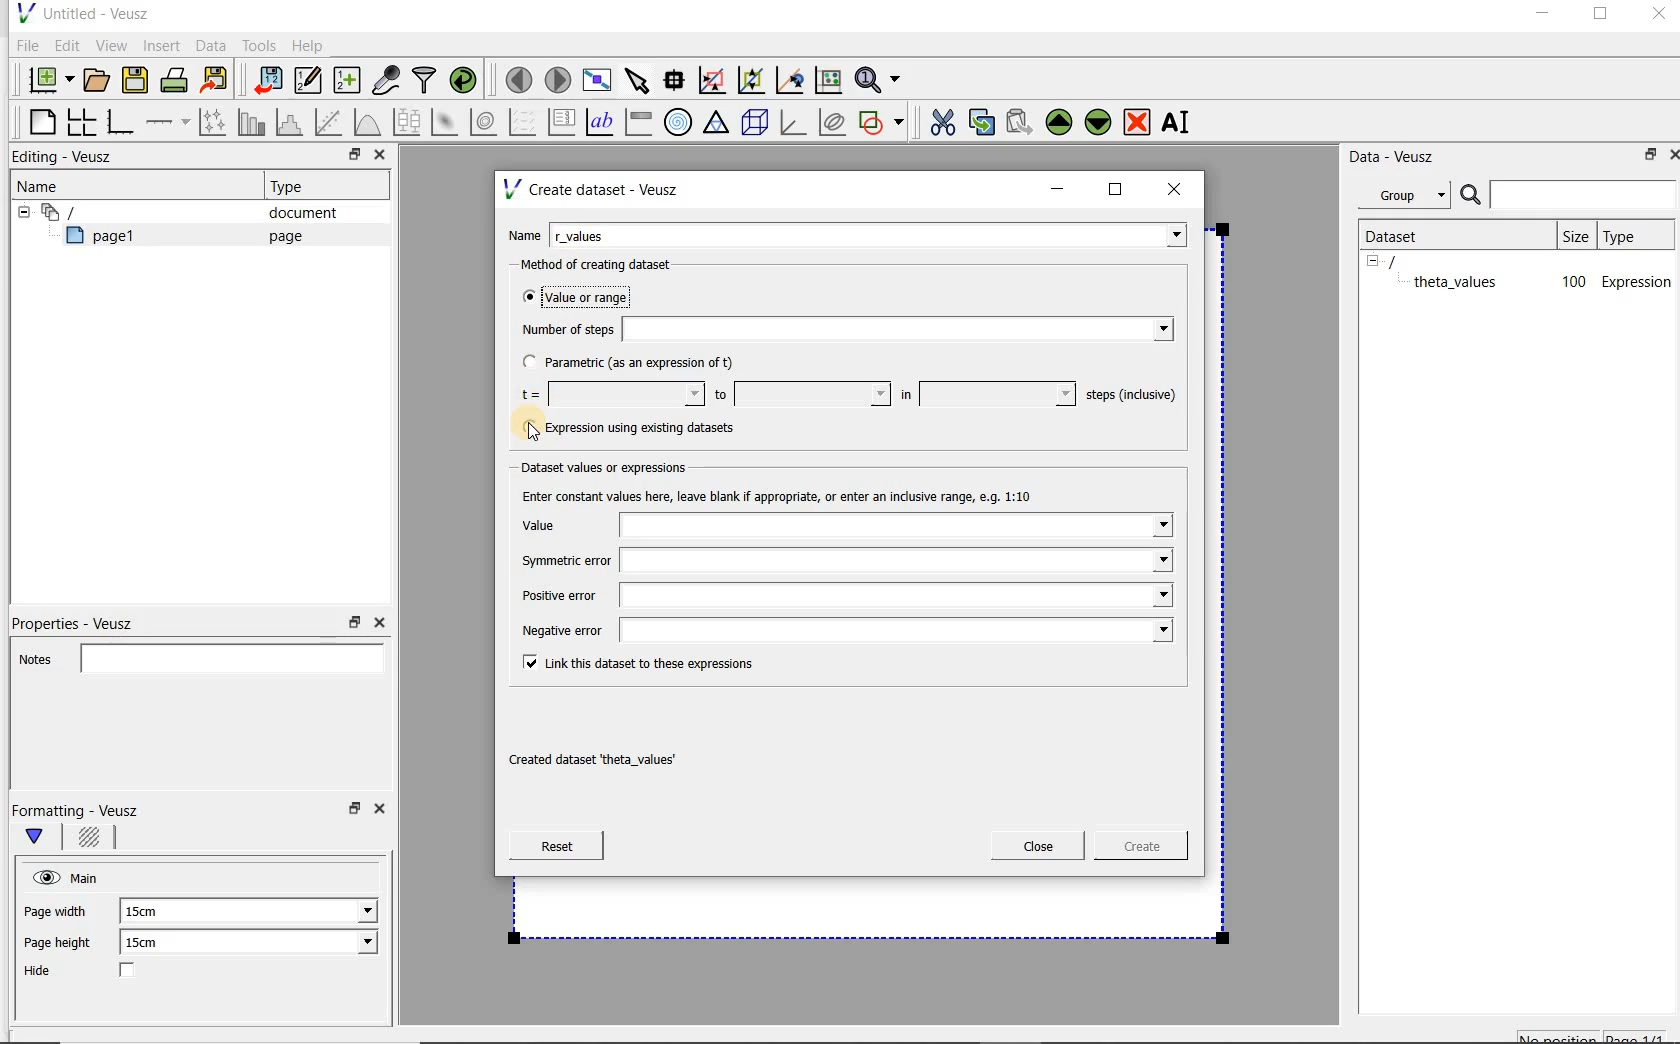 The image size is (1680, 1044). What do you see at coordinates (879, 75) in the screenshot?
I see `Zoom functions menu` at bounding box center [879, 75].